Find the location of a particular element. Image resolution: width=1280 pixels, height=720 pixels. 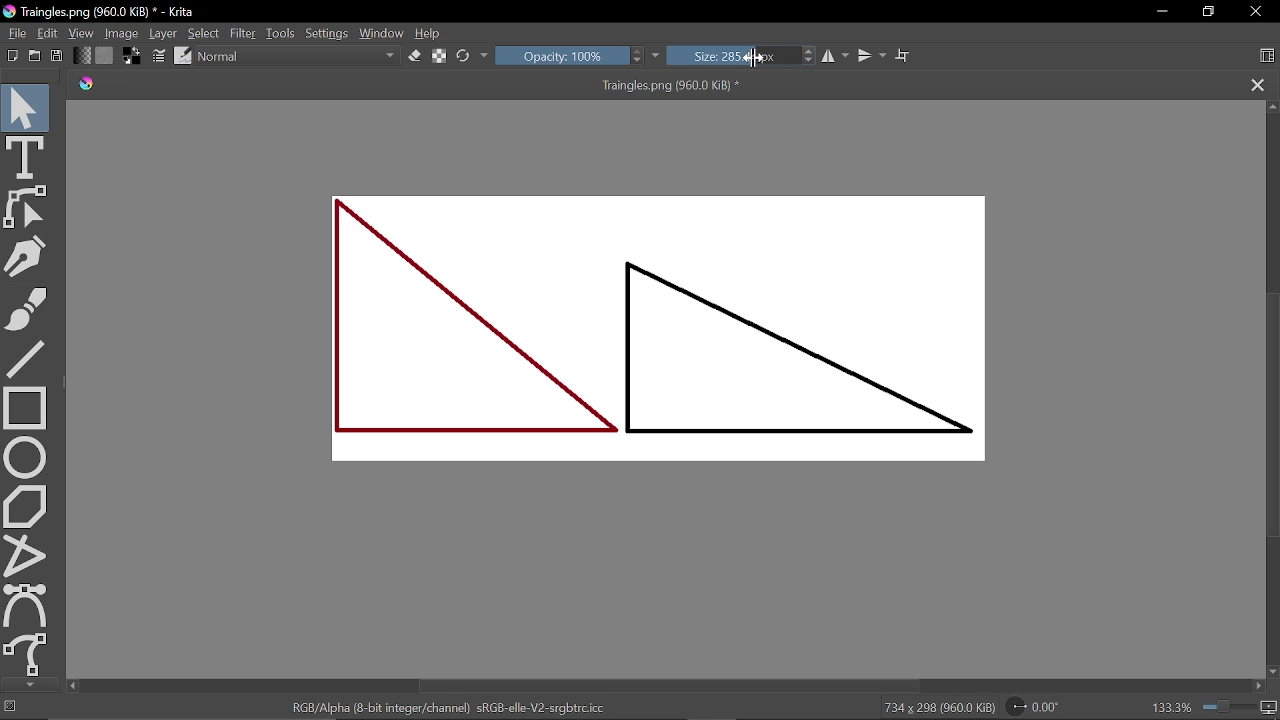

Normal is located at coordinates (298, 56).